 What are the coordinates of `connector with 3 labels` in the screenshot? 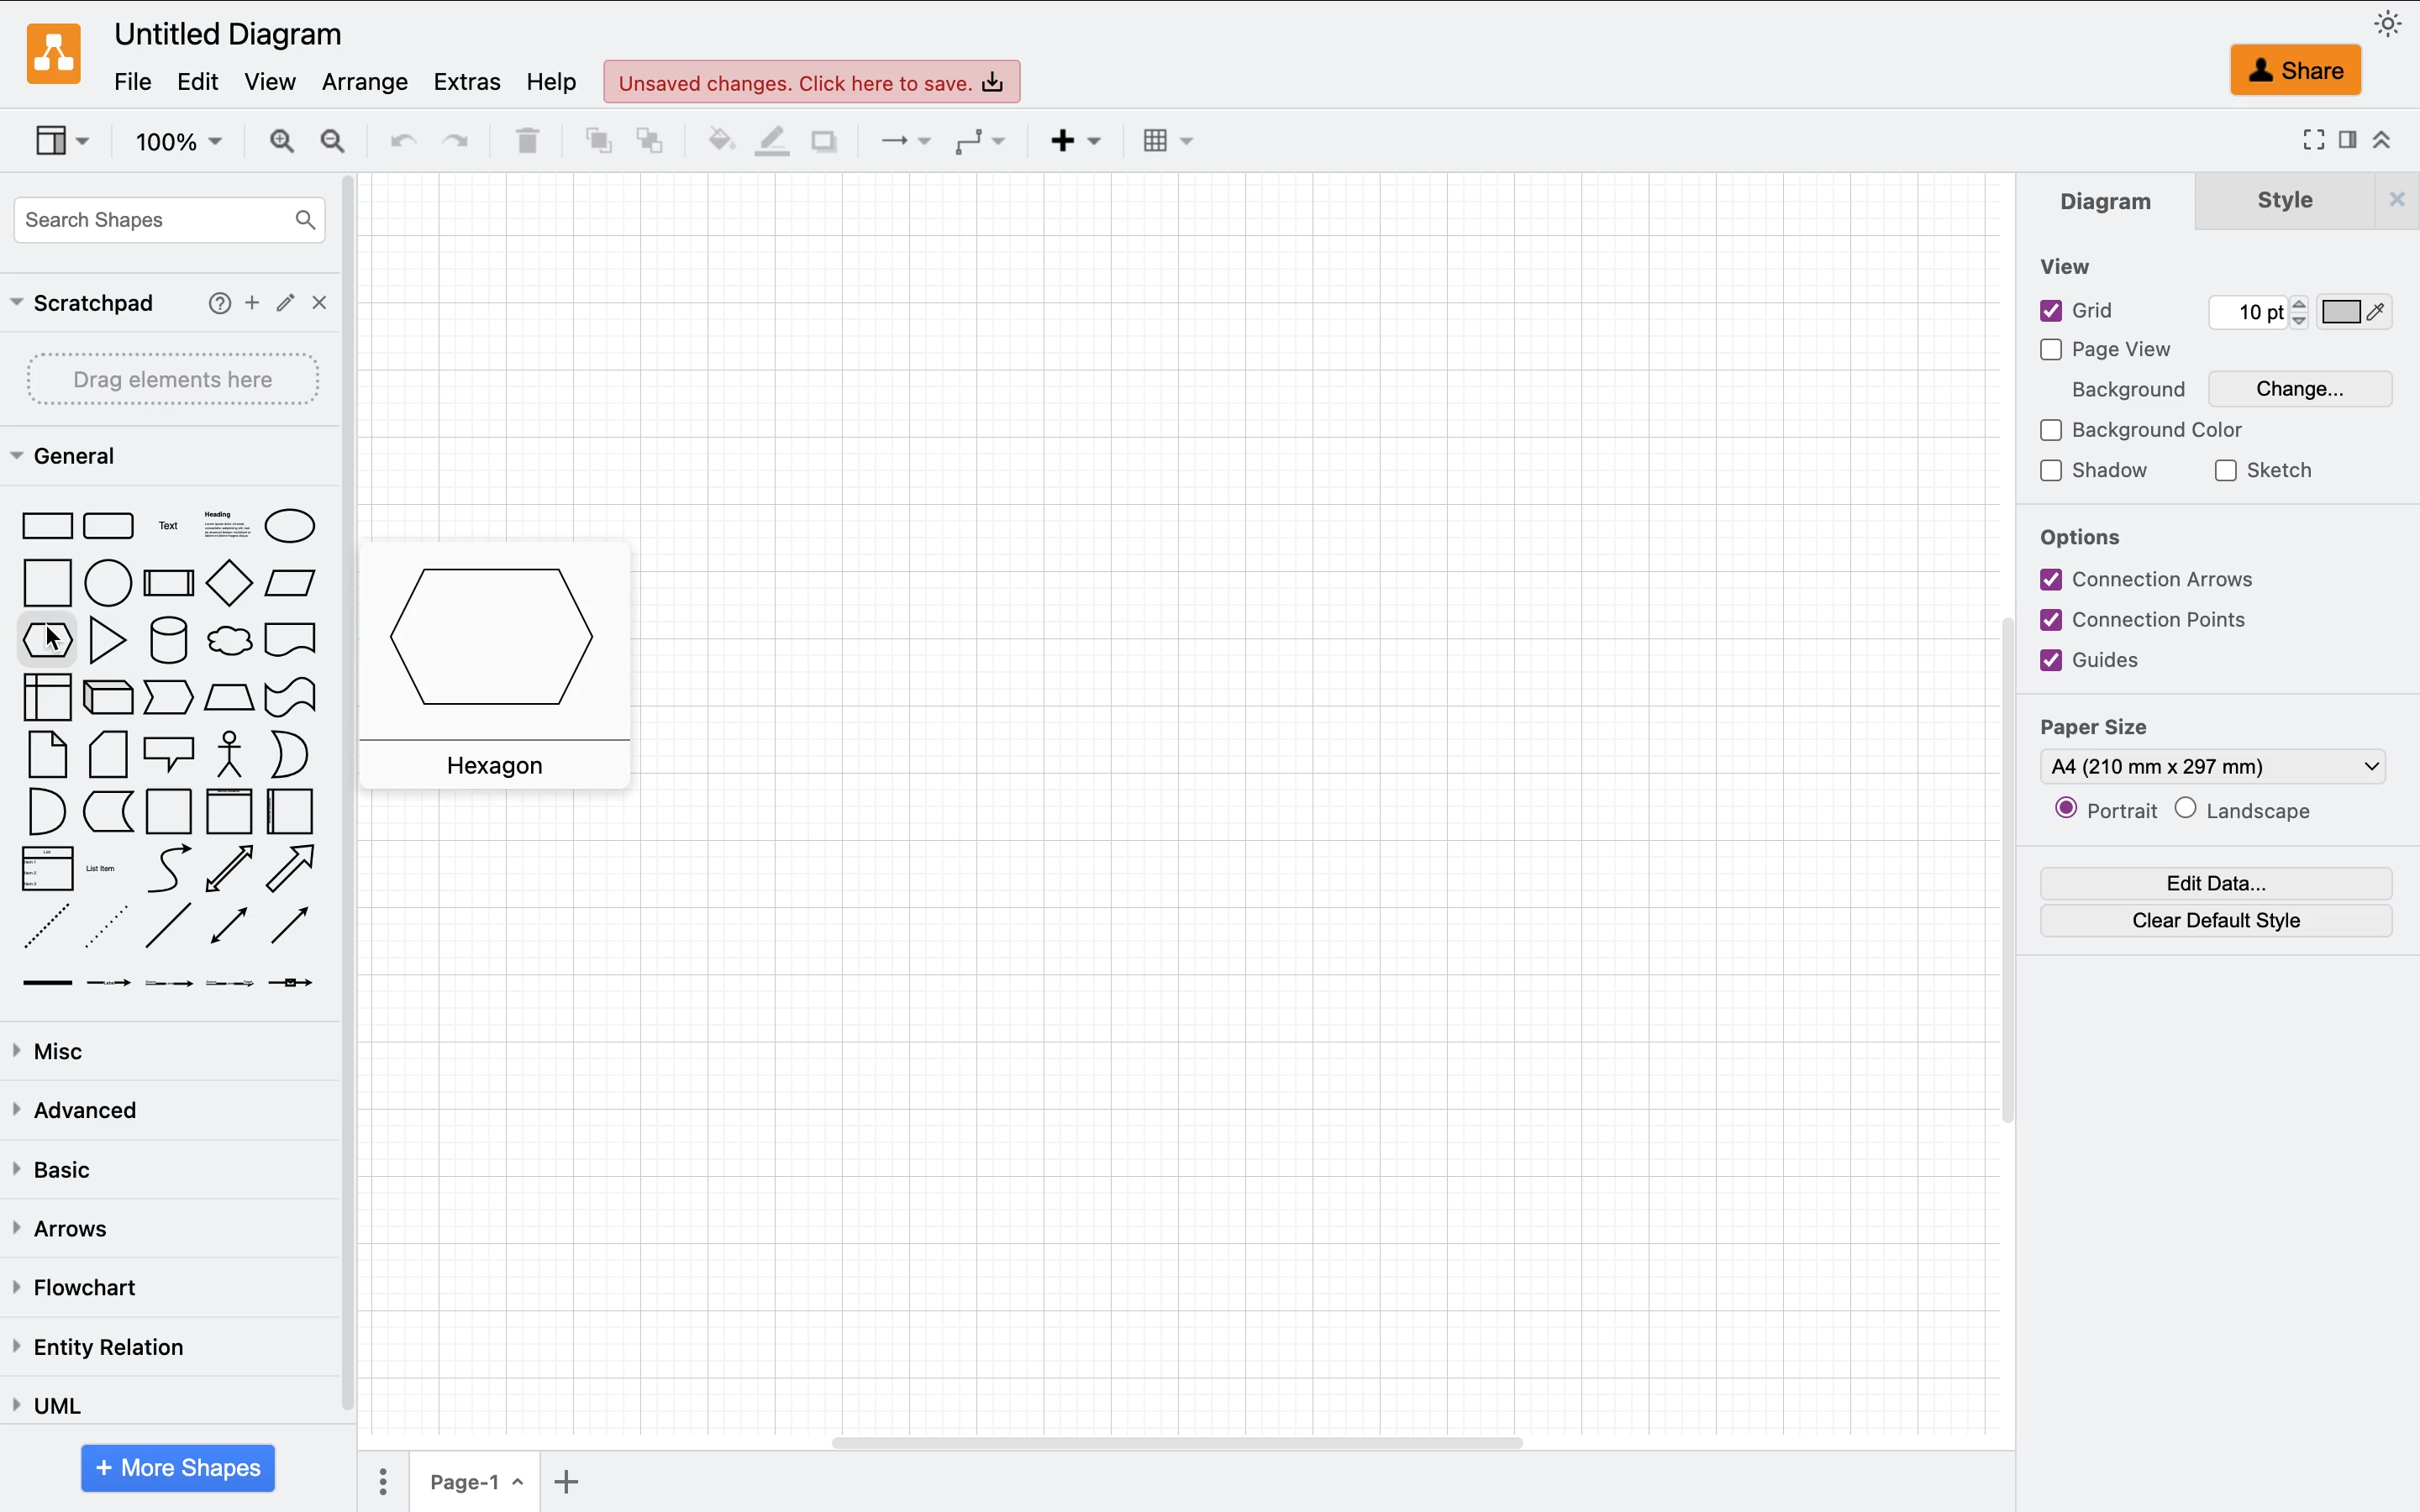 It's located at (226, 988).